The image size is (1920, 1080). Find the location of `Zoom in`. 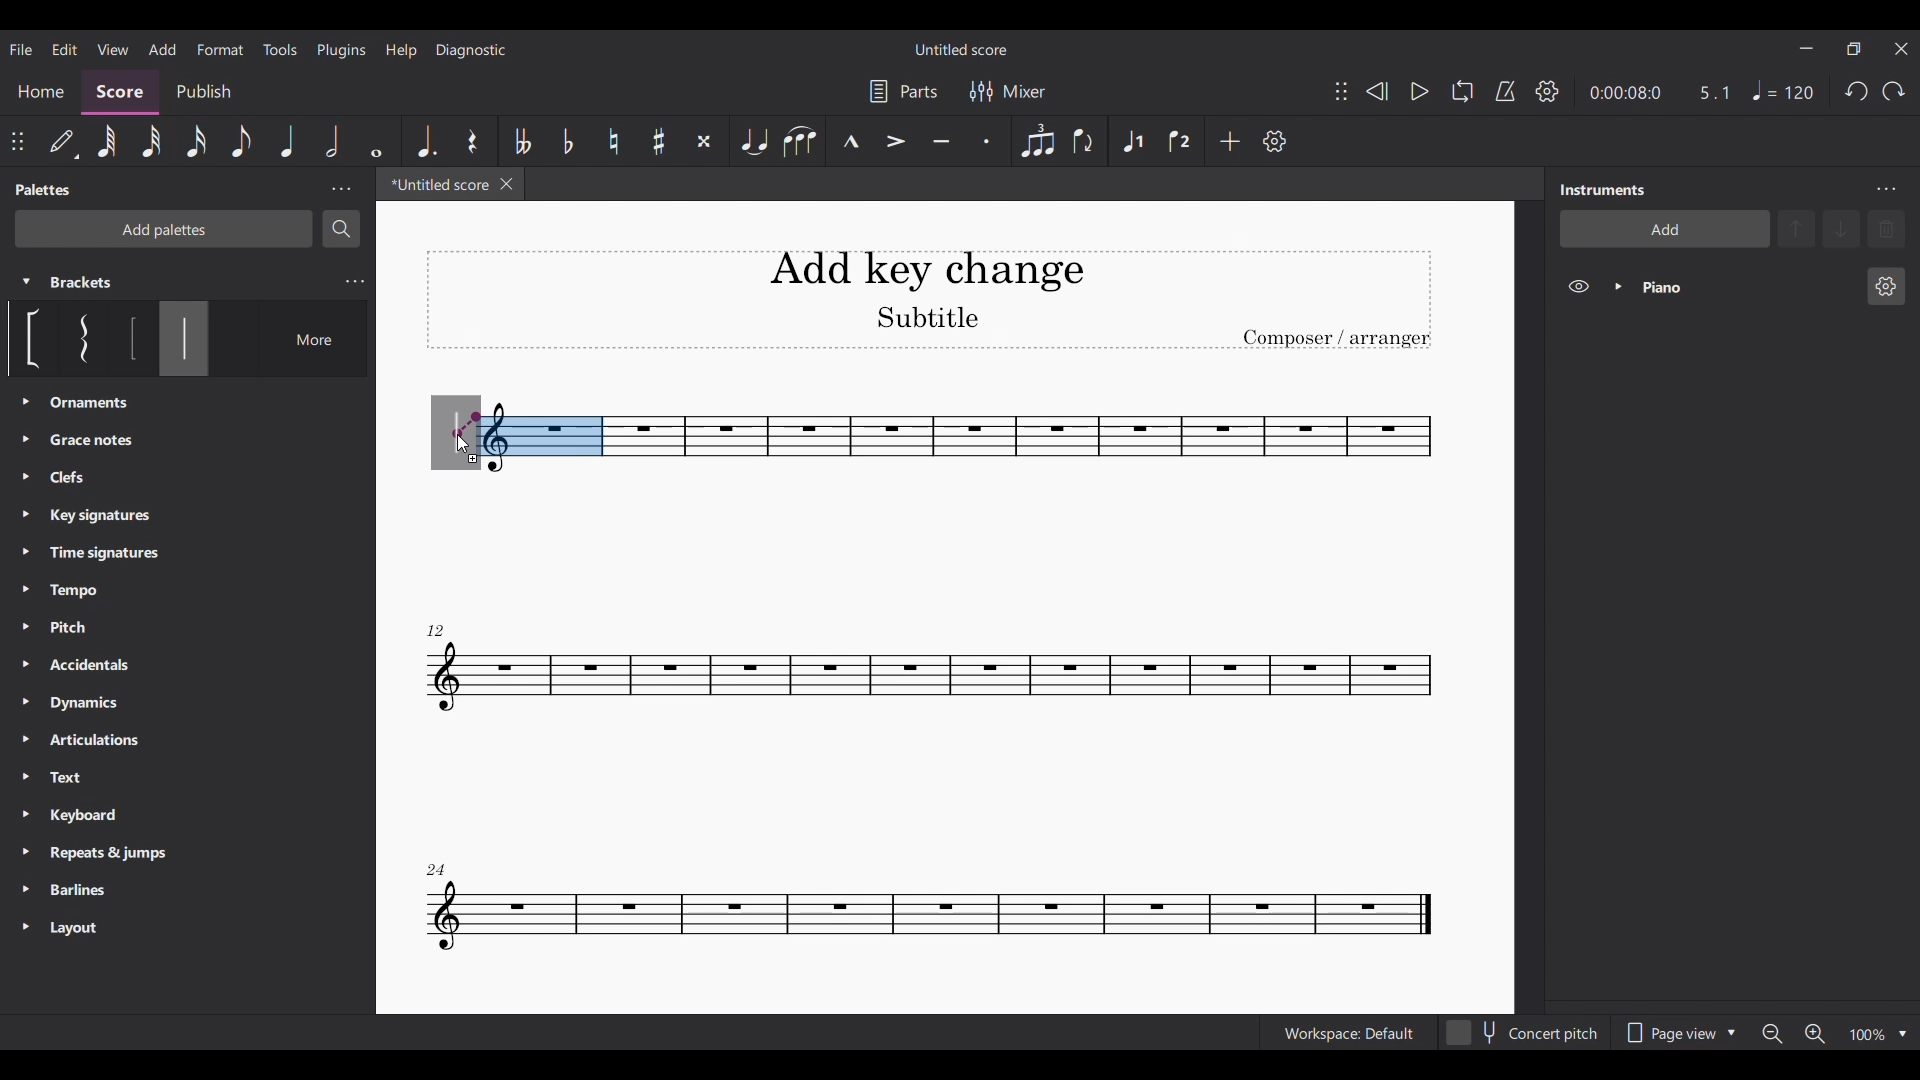

Zoom in is located at coordinates (1815, 1034).